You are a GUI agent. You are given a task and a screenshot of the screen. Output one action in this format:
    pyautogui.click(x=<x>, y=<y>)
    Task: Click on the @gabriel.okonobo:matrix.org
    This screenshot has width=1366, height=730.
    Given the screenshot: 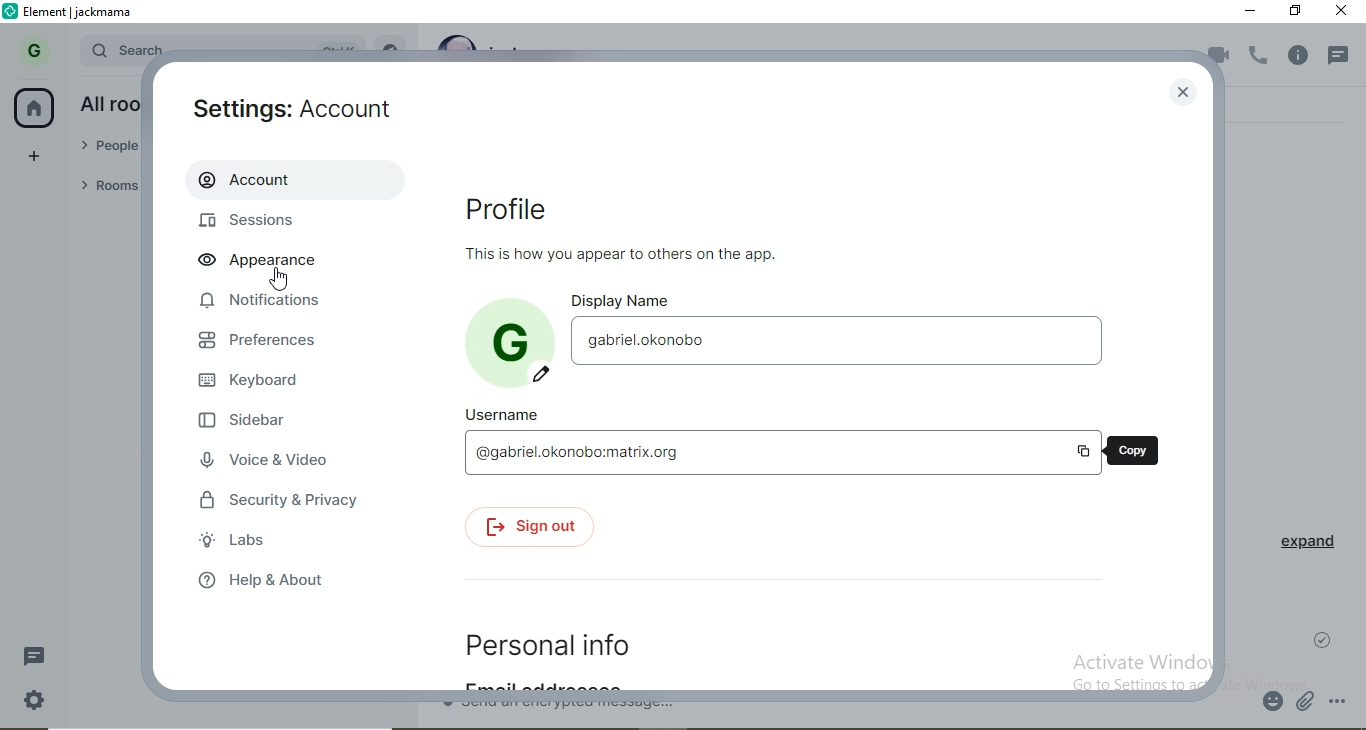 What is the action you would take?
    pyautogui.click(x=698, y=452)
    